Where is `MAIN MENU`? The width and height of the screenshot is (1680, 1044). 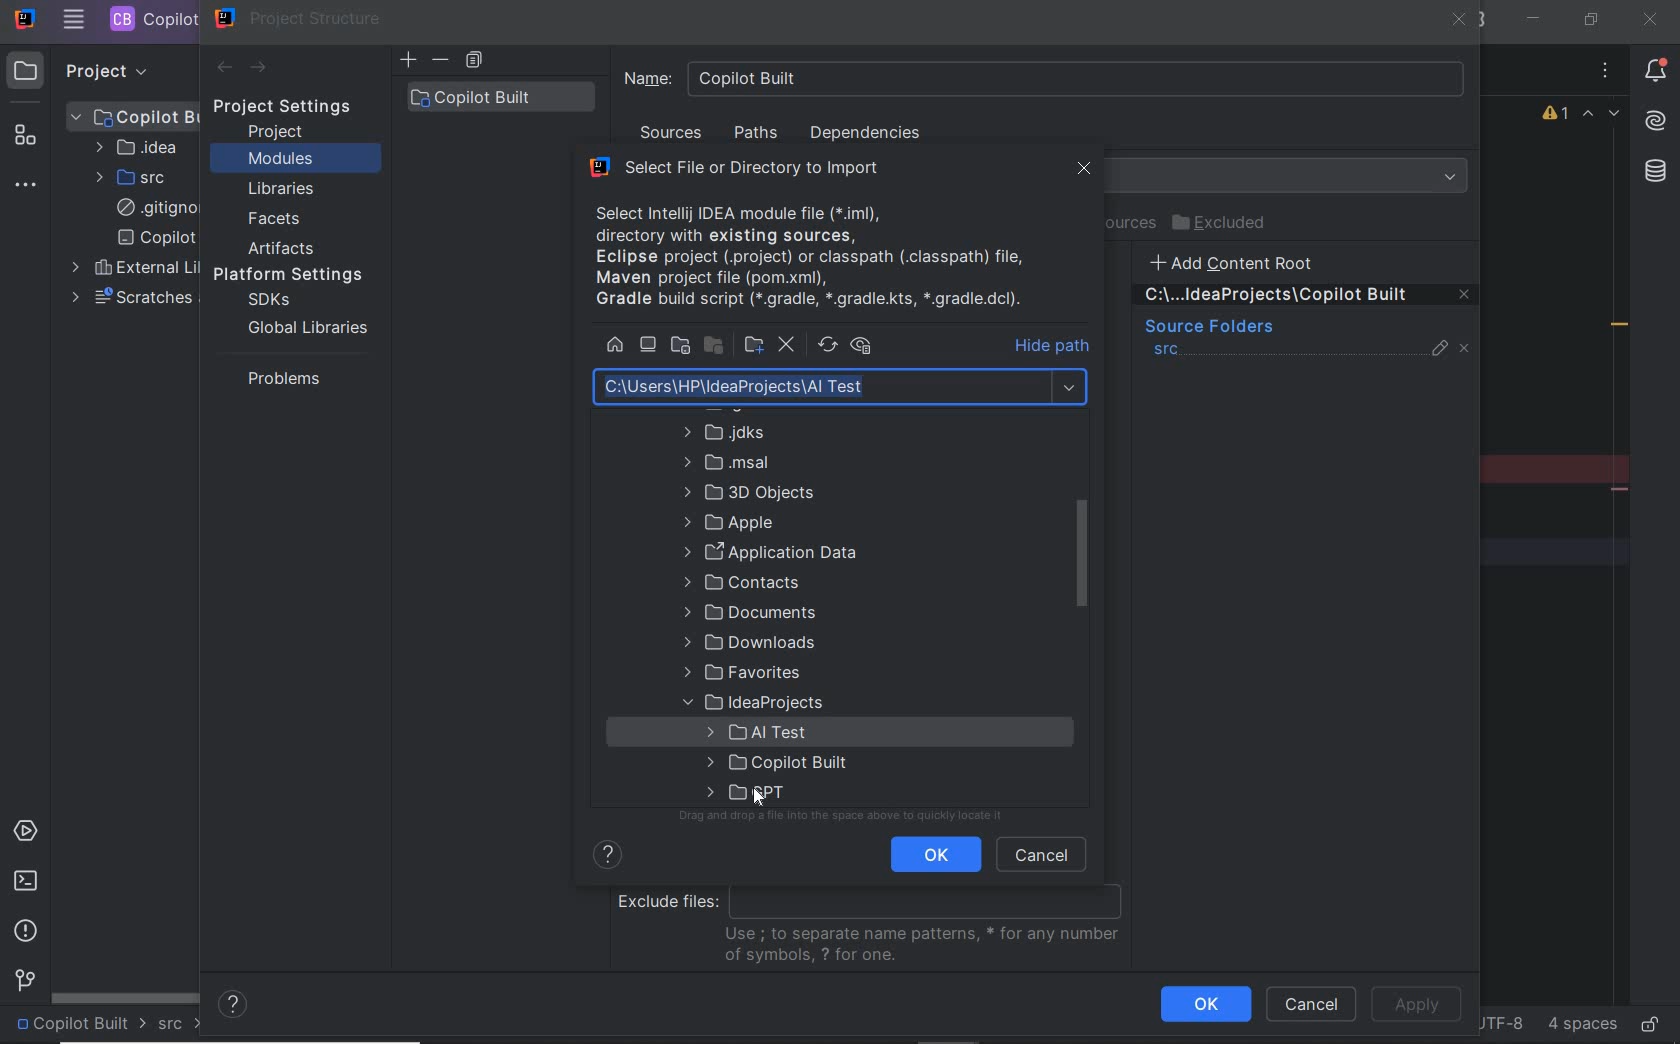
MAIN MENU is located at coordinates (73, 20).